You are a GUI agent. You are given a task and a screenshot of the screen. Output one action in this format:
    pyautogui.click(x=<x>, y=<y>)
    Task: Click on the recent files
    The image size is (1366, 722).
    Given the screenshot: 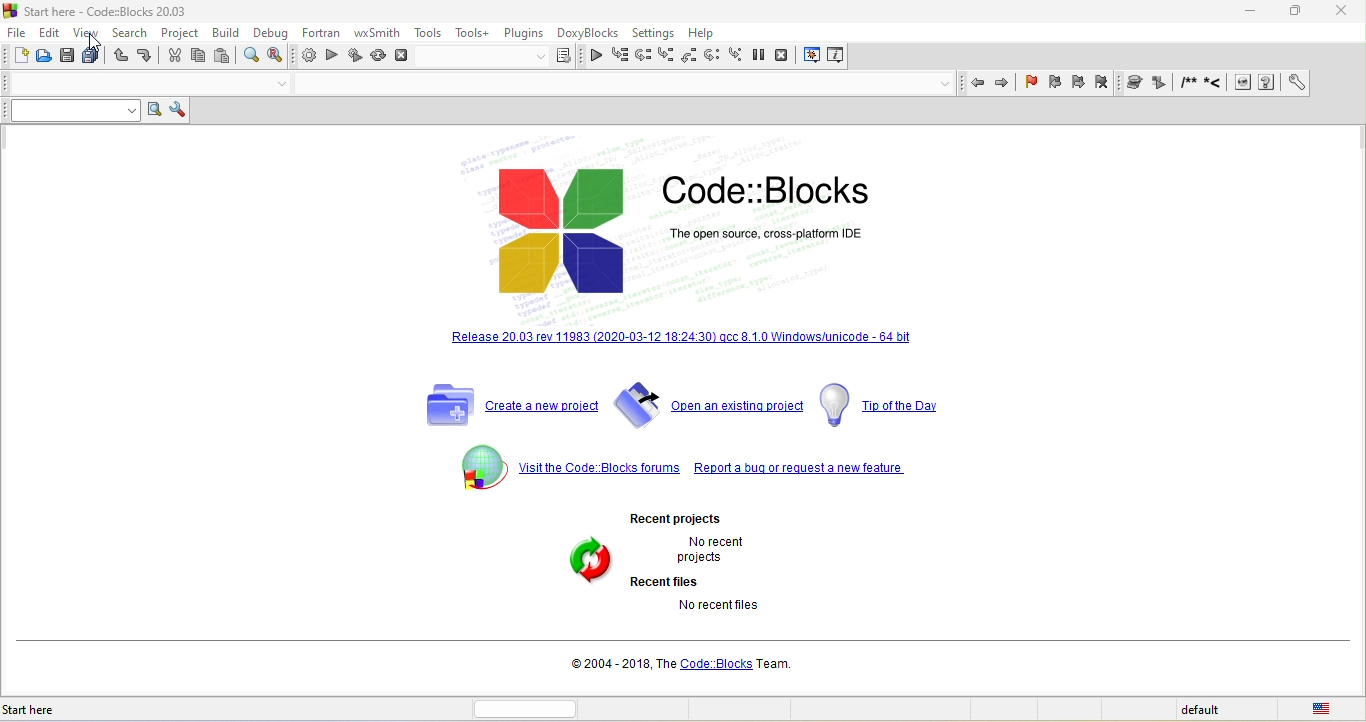 What is the action you would take?
    pyautogui.click(x=669, y=583)
    